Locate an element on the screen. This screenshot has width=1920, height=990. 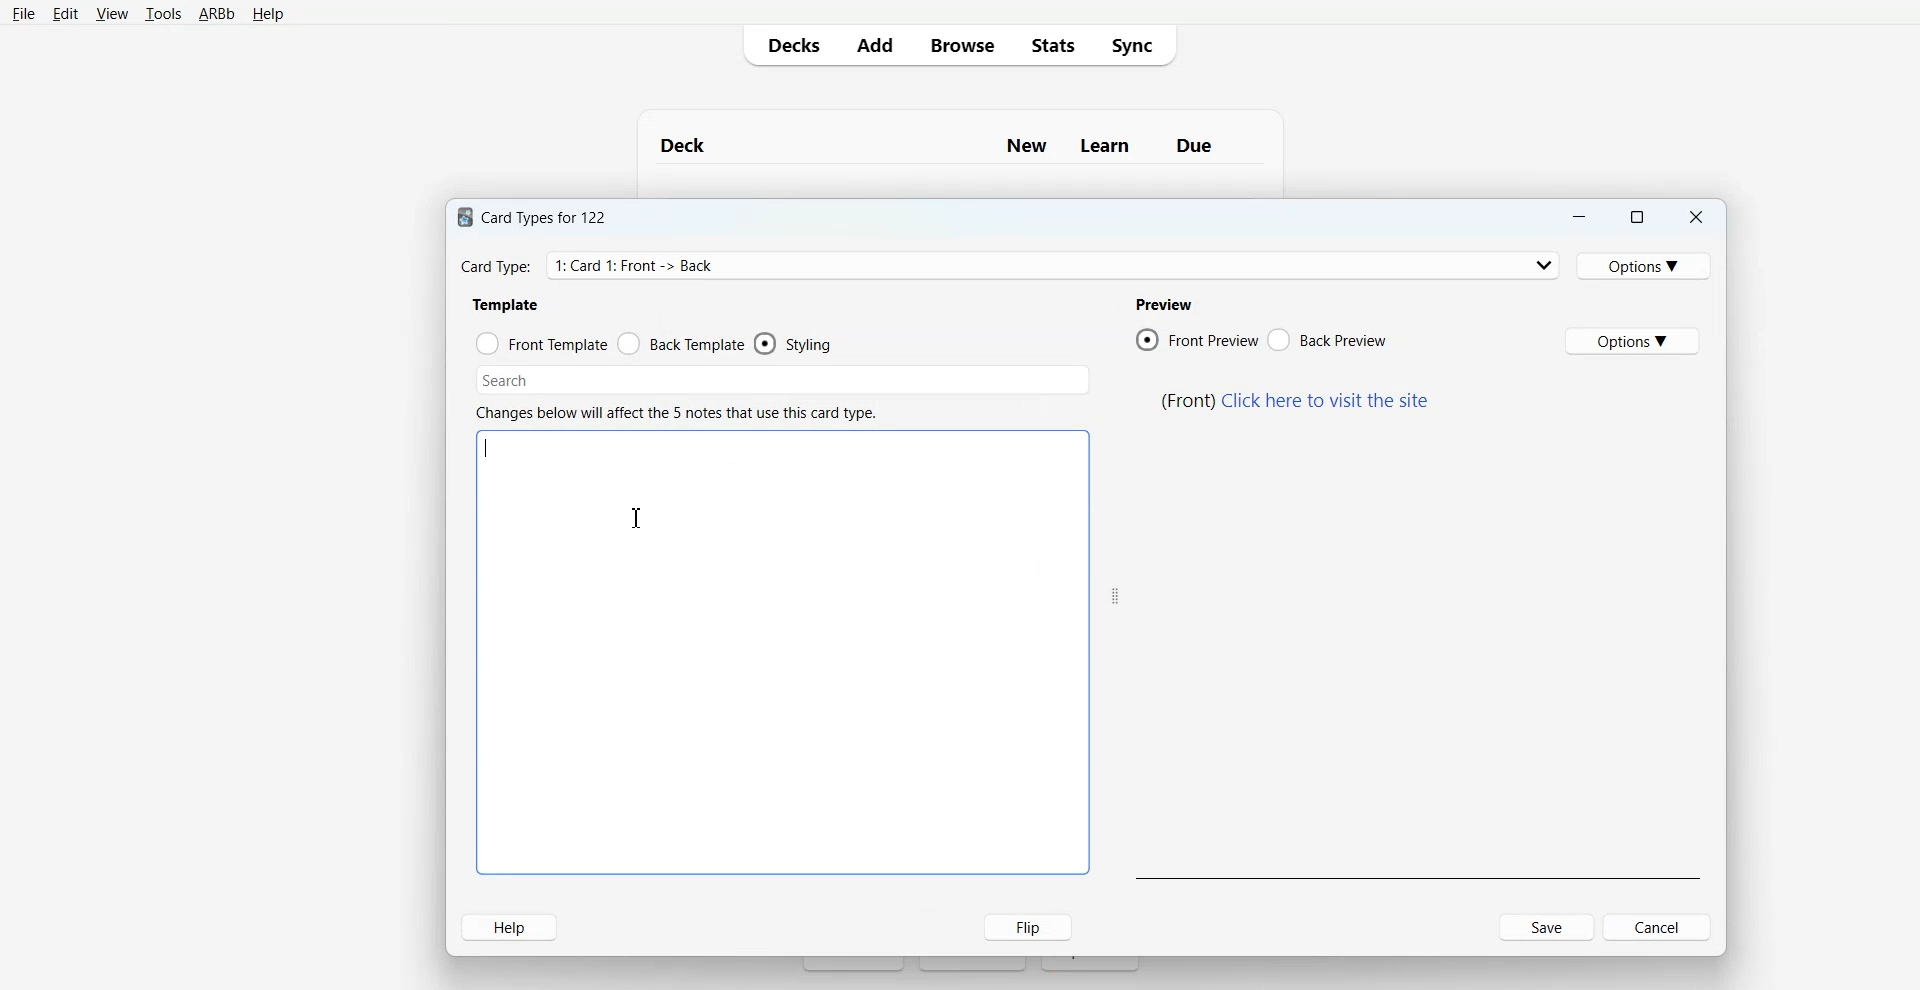
View is located at coordinates (112, 13).